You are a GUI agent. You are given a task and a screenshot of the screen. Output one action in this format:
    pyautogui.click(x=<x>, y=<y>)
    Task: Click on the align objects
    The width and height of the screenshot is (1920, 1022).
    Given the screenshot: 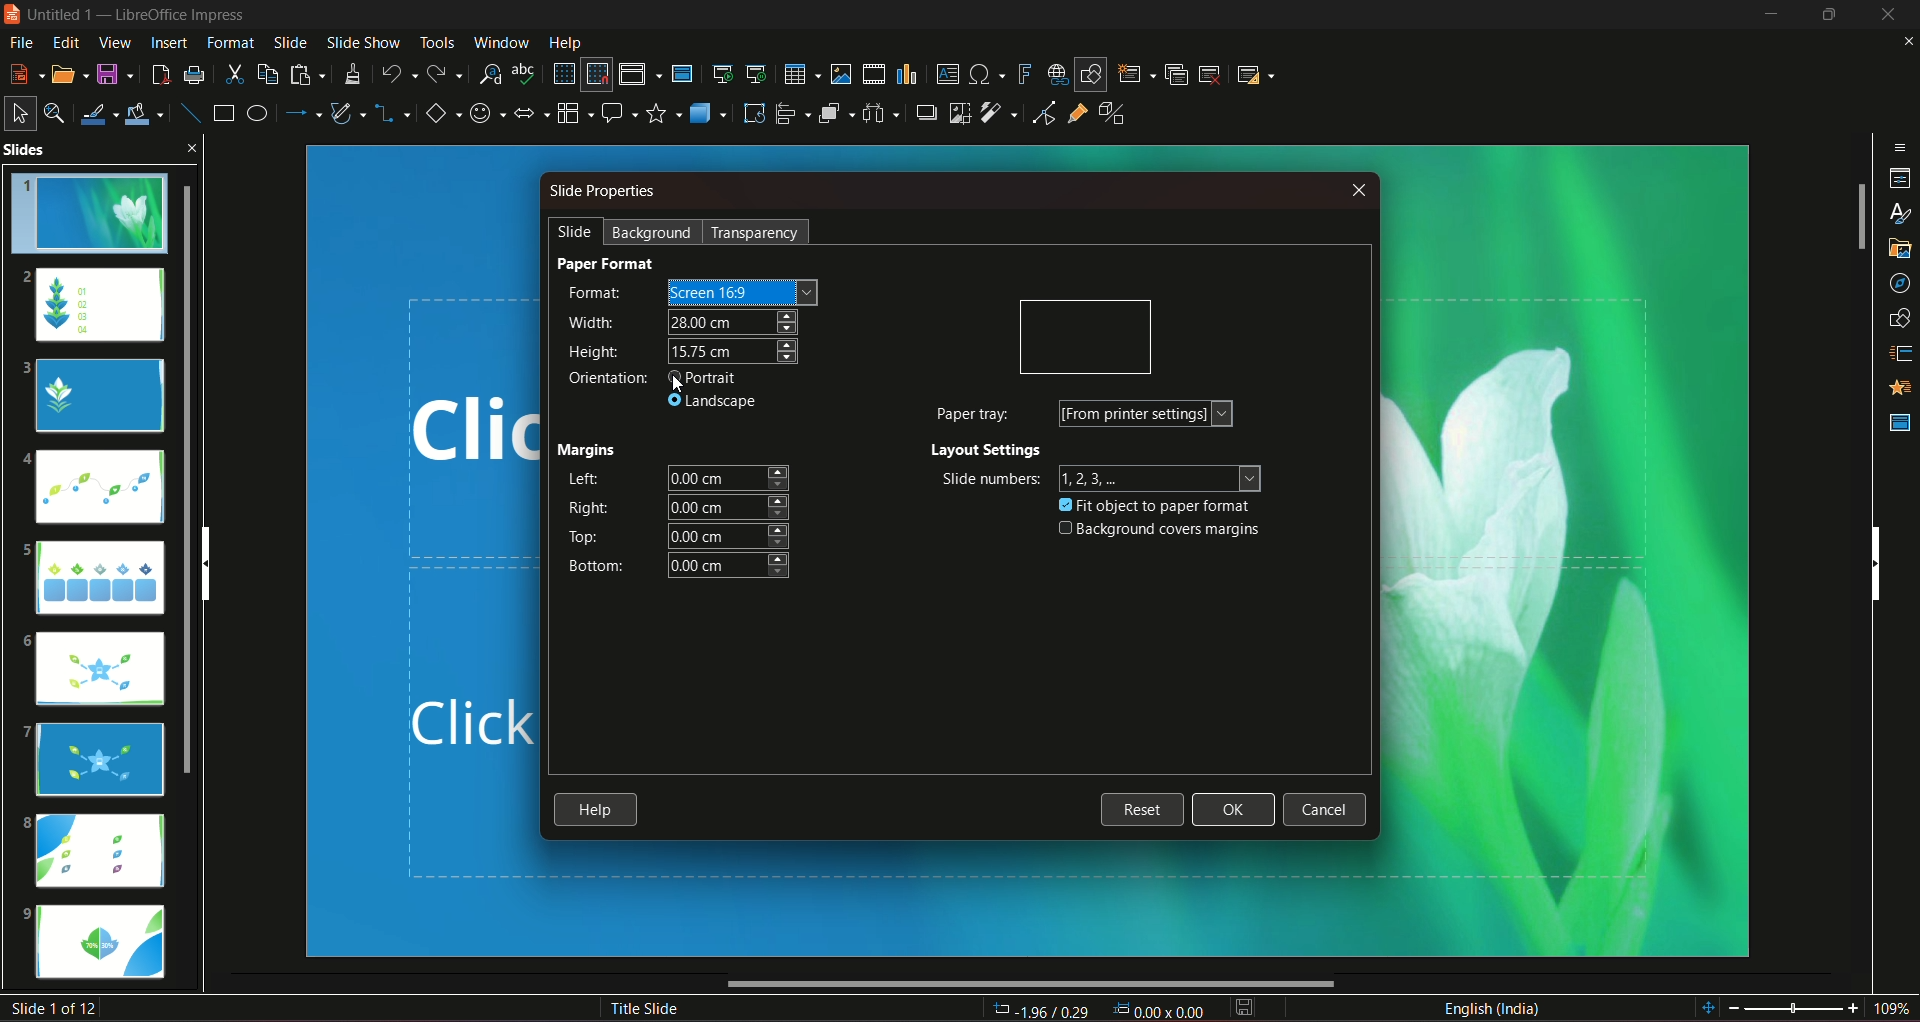 What is the action you would take?
    pyautogui.click(x=791, y=114)
    